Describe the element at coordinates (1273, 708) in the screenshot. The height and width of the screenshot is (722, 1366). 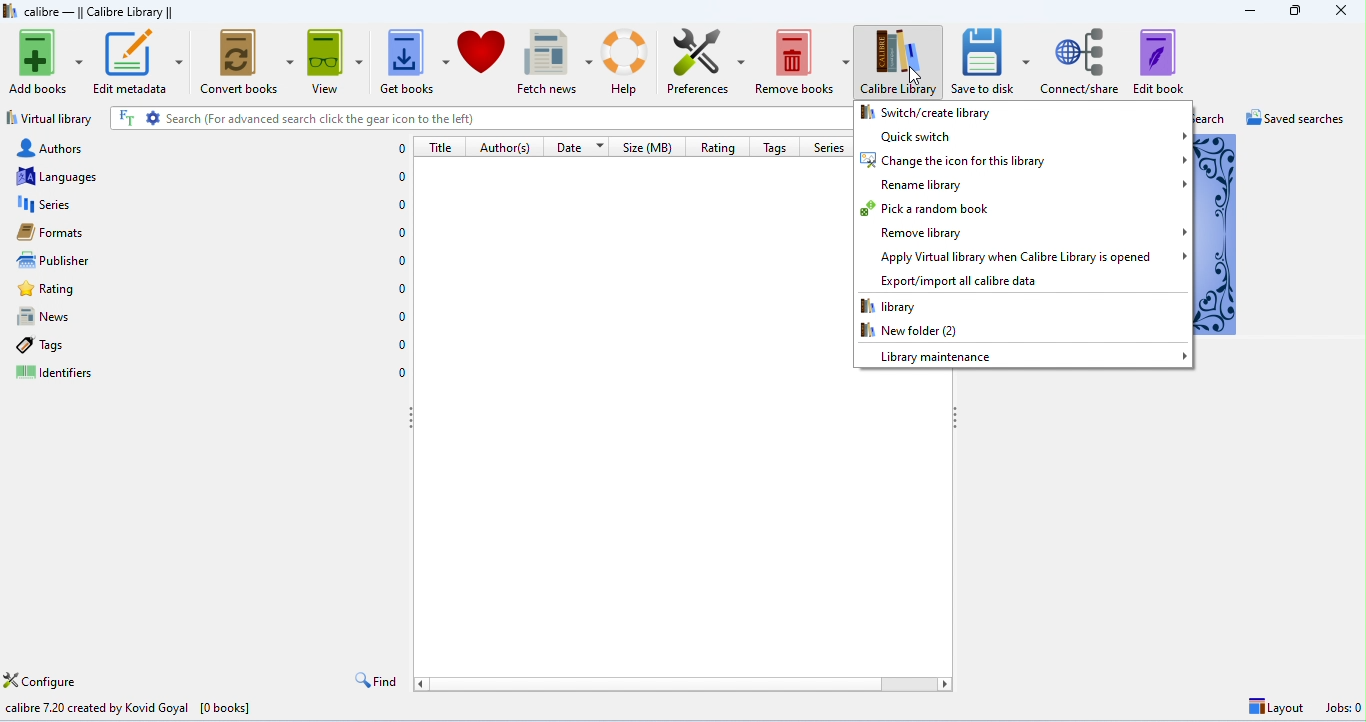
I see `layout` at that location.